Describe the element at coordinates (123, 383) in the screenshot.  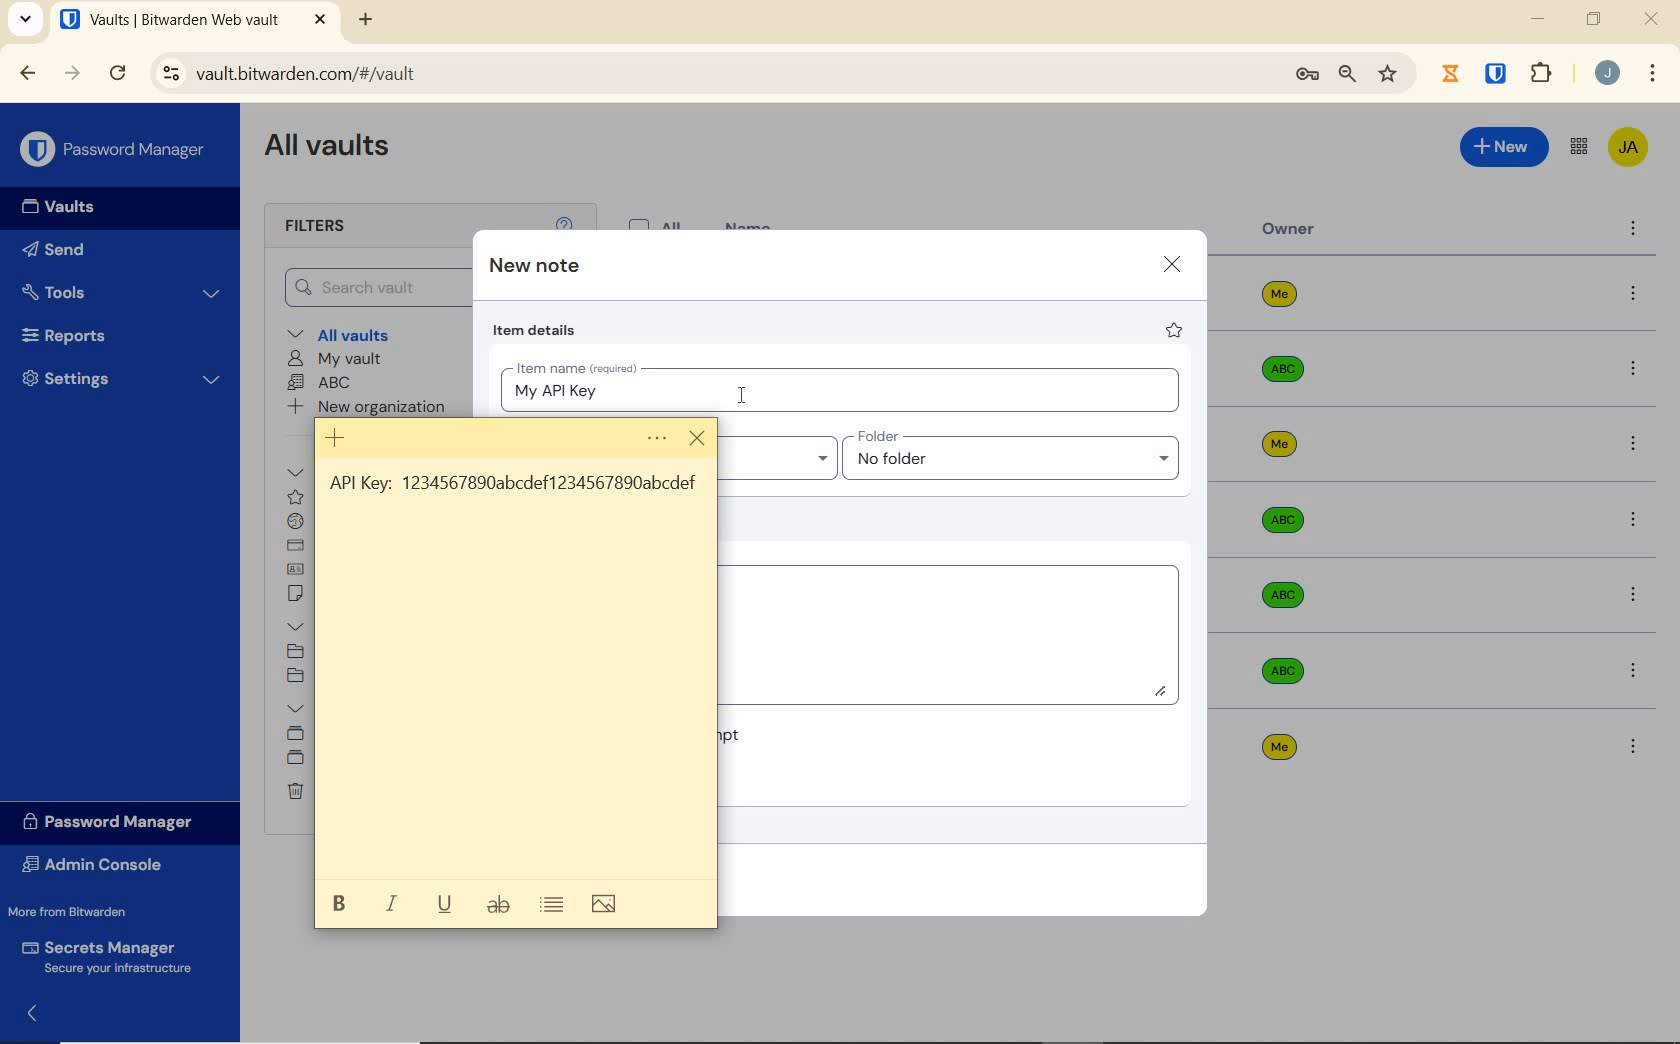
I see `Settings` at that location.